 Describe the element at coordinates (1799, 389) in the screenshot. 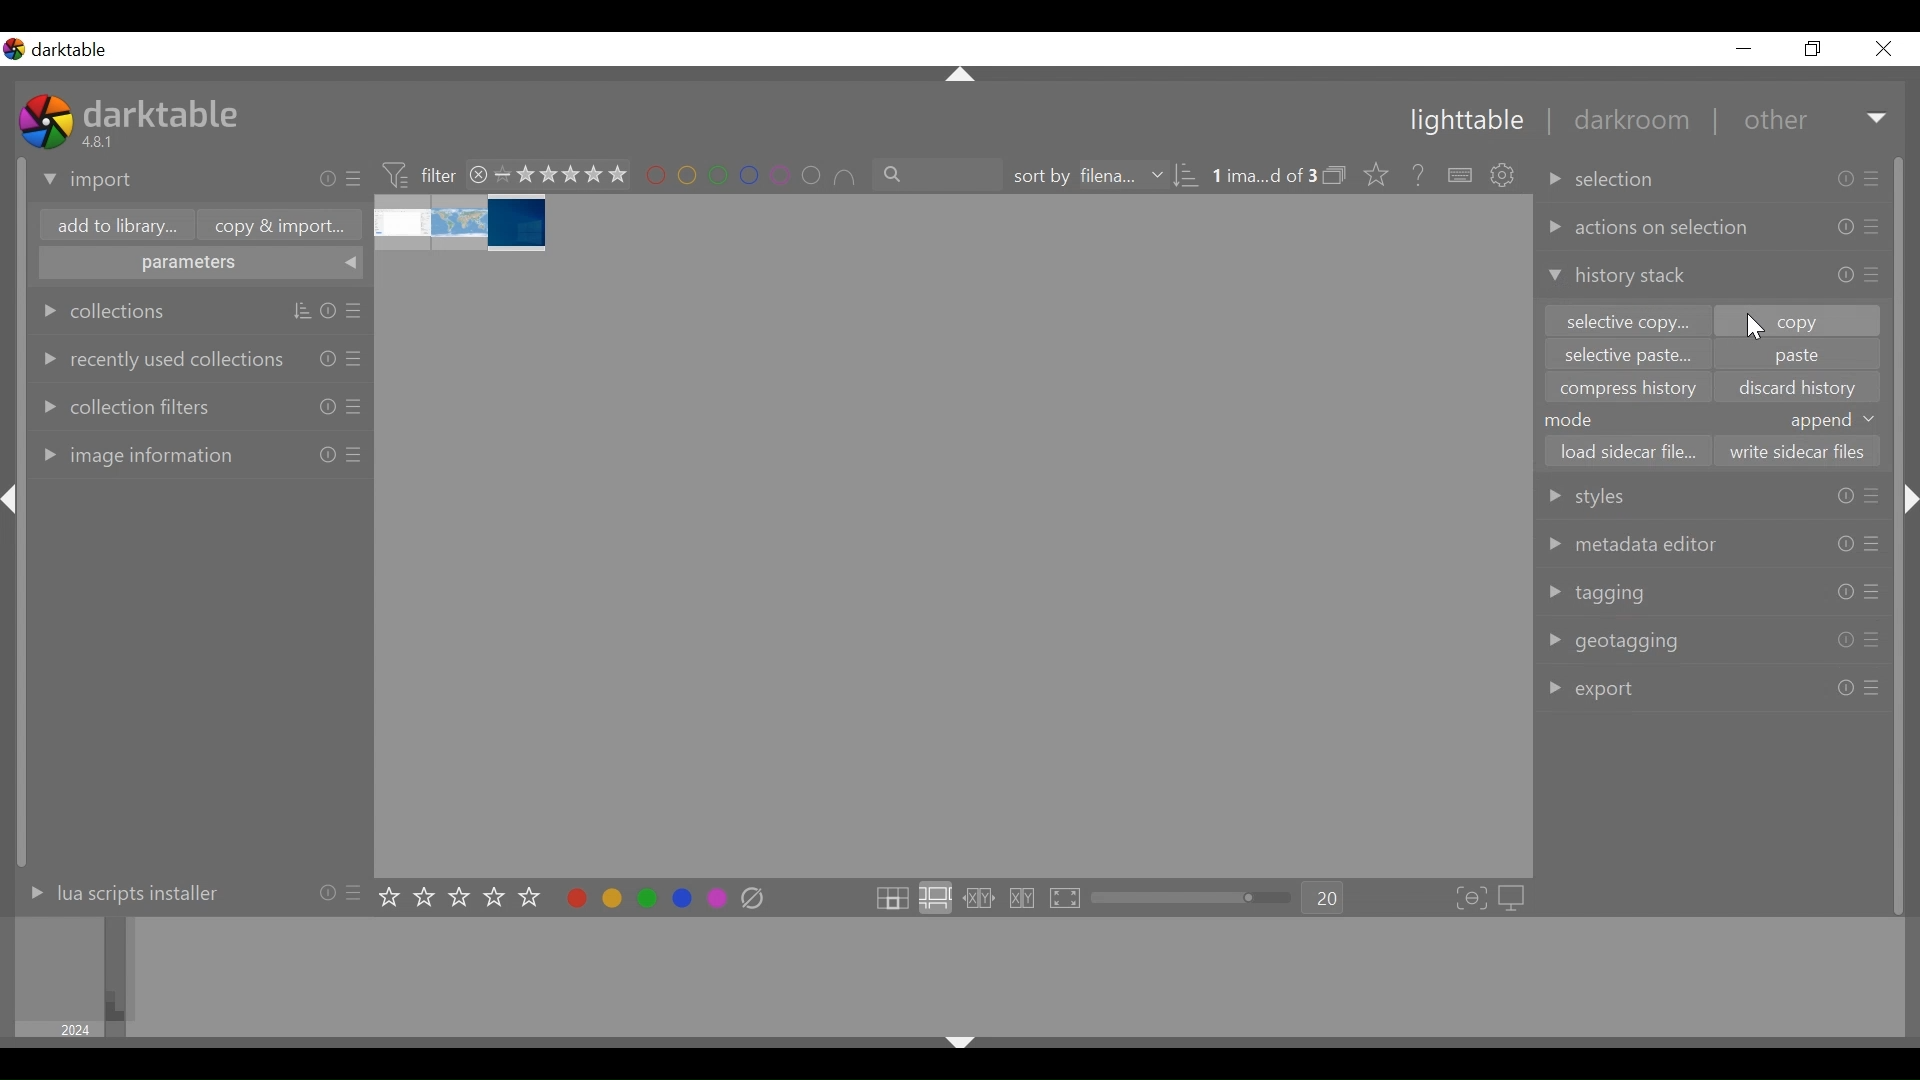

I see `discard history` at that location.